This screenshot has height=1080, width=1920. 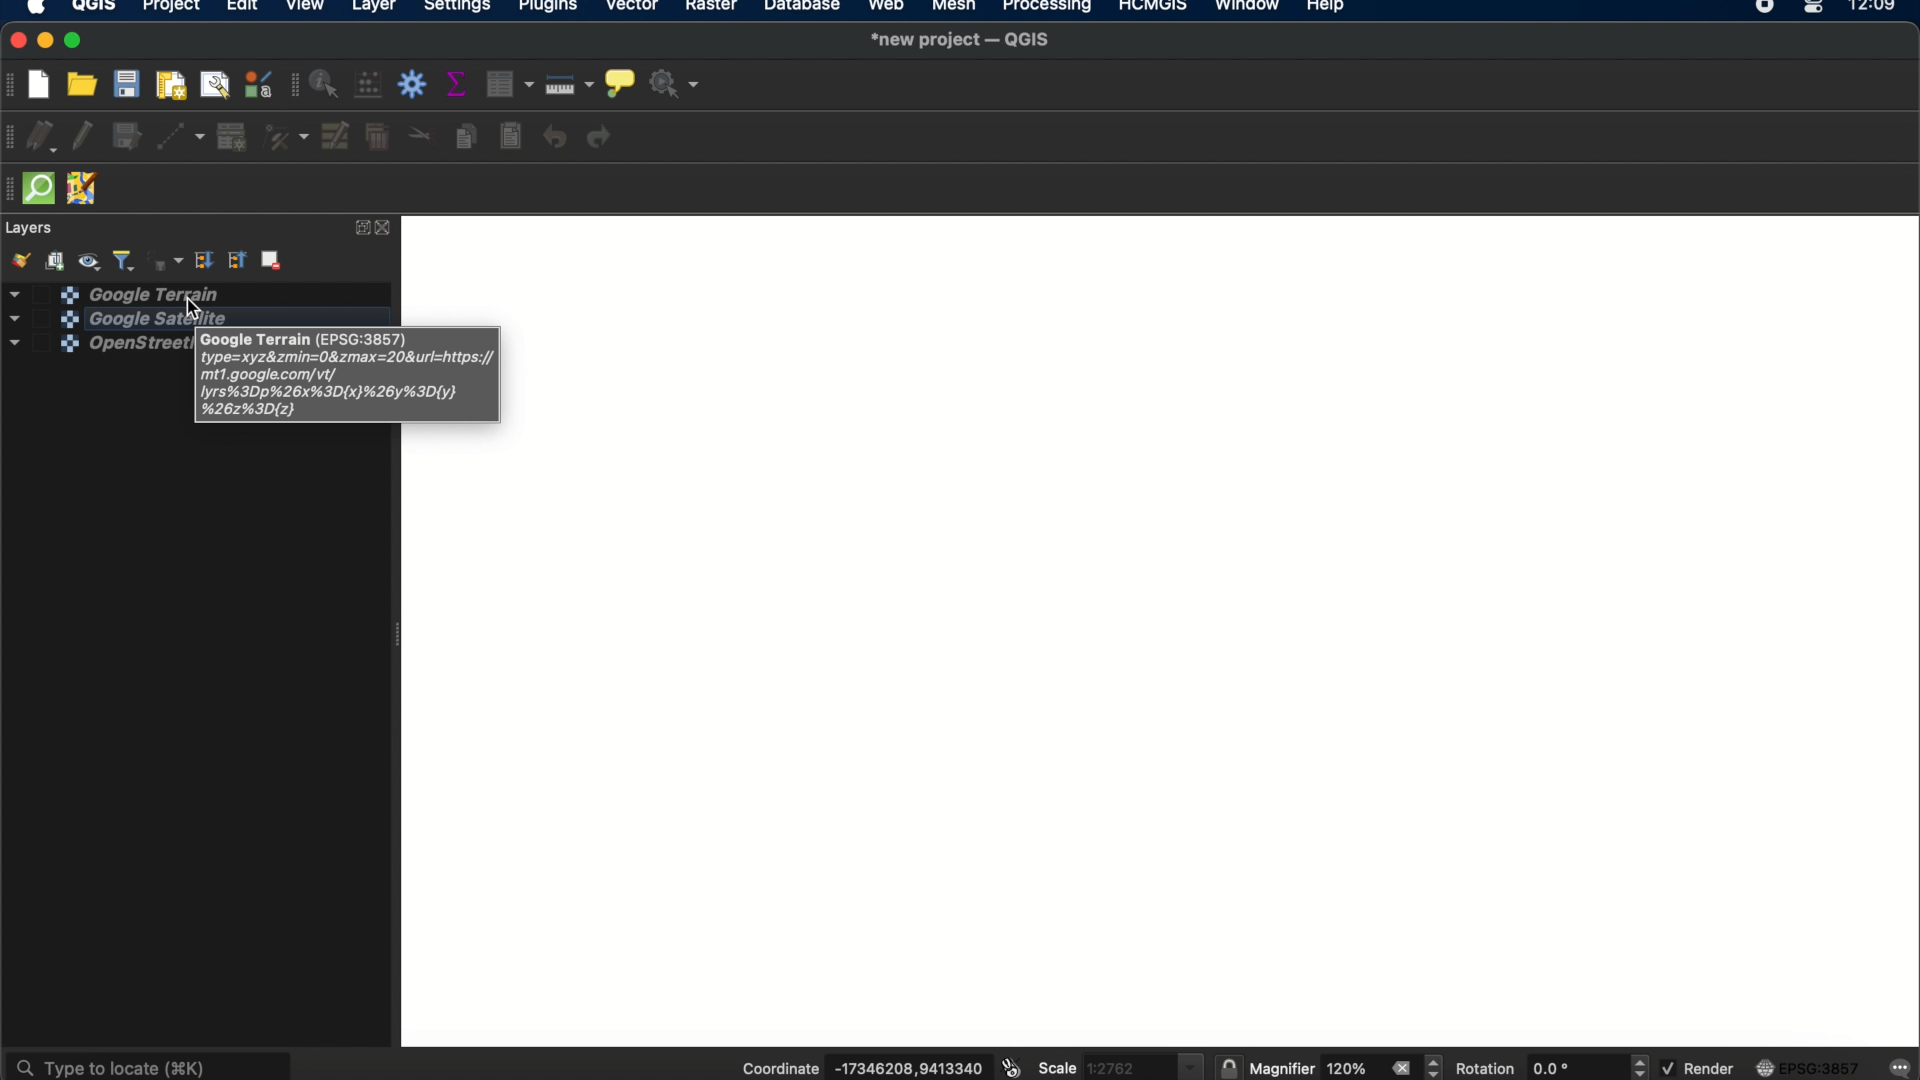 I want to click on toggle extents and mouse position display, so click(x=1009, y=1068).